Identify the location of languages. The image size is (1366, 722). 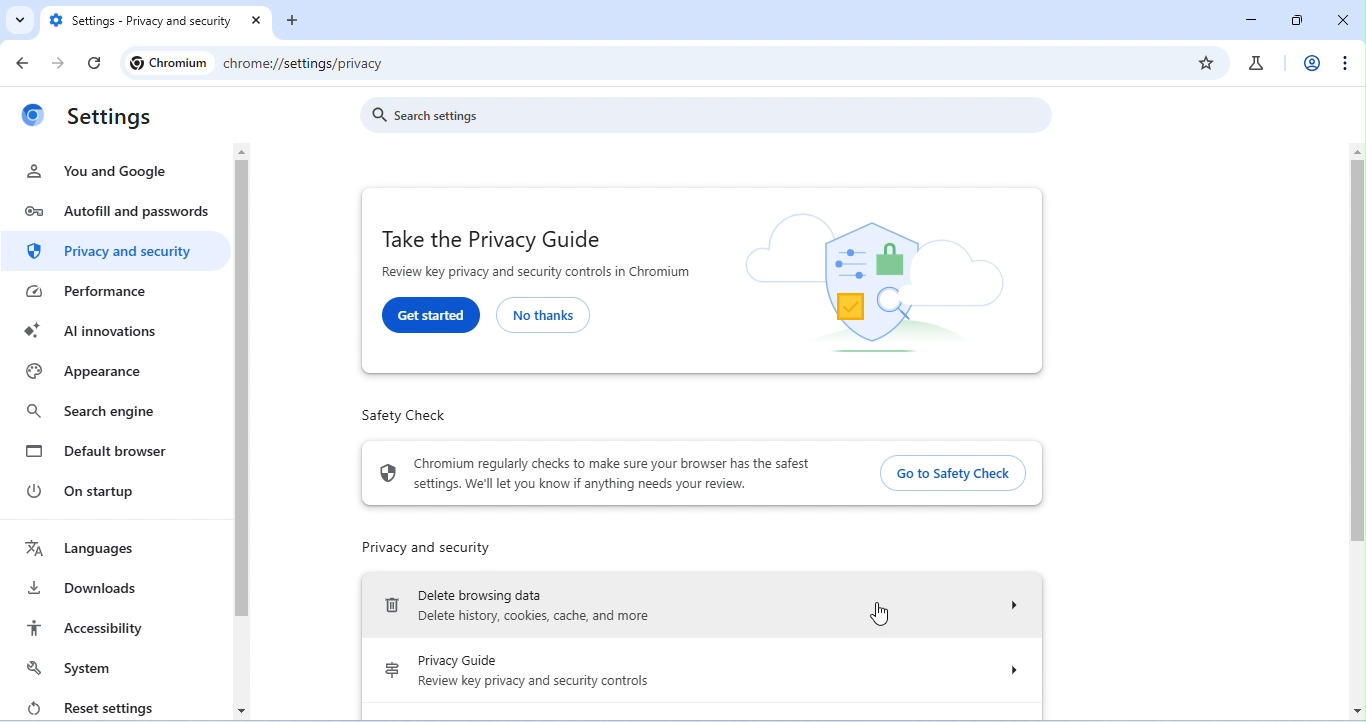
(81, 549).